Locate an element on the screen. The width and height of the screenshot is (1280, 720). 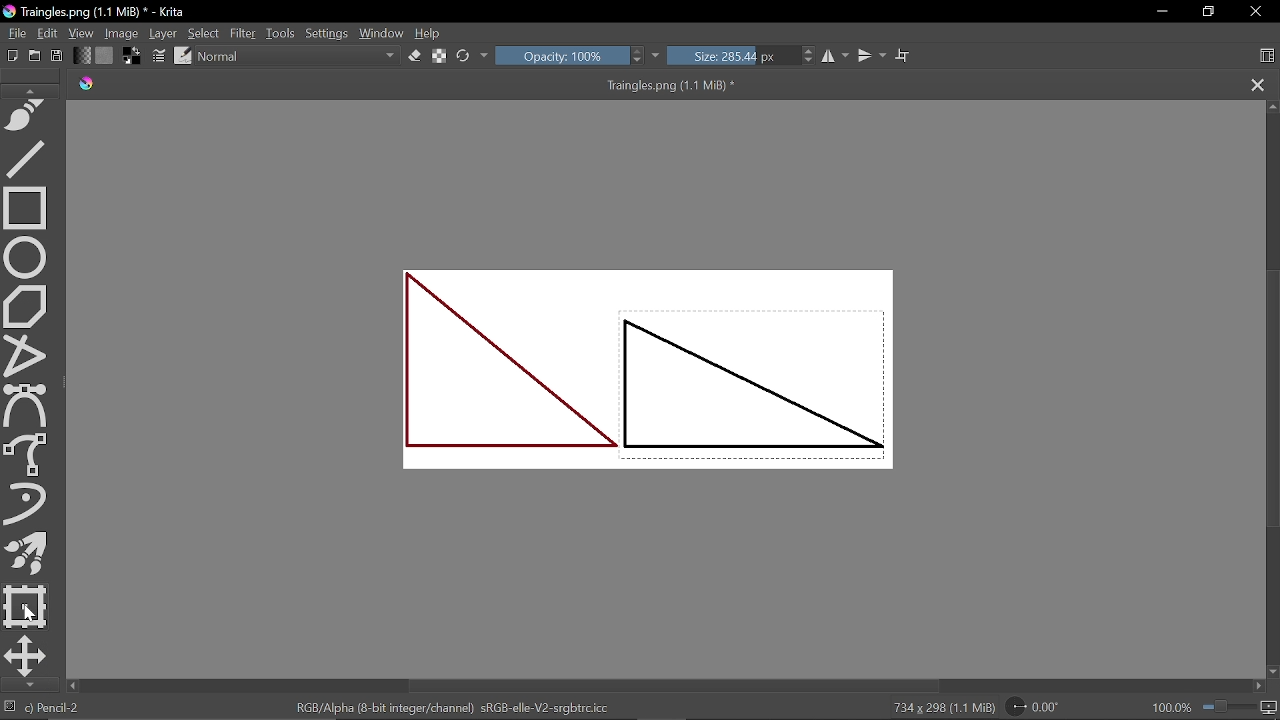
Tools is located at coordinates (282, 33).